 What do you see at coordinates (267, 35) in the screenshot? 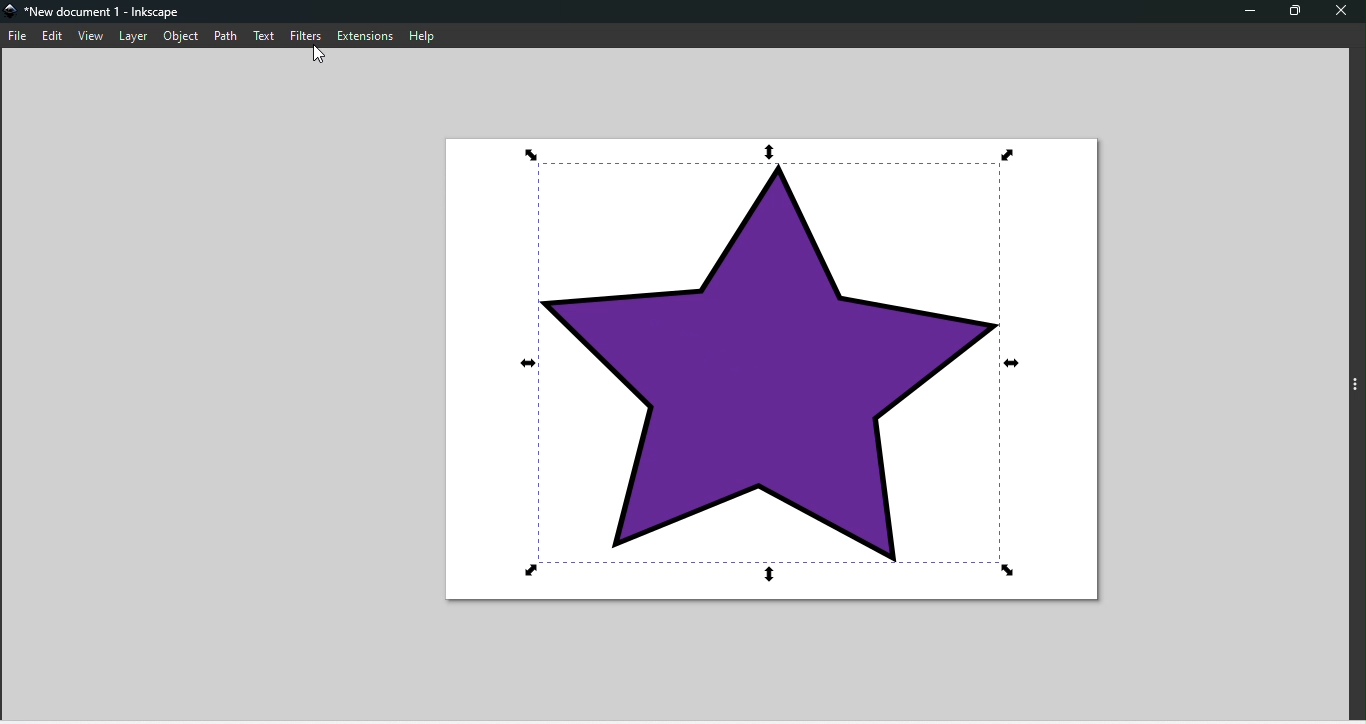
I see `Text` at bounding box center [267, 35].